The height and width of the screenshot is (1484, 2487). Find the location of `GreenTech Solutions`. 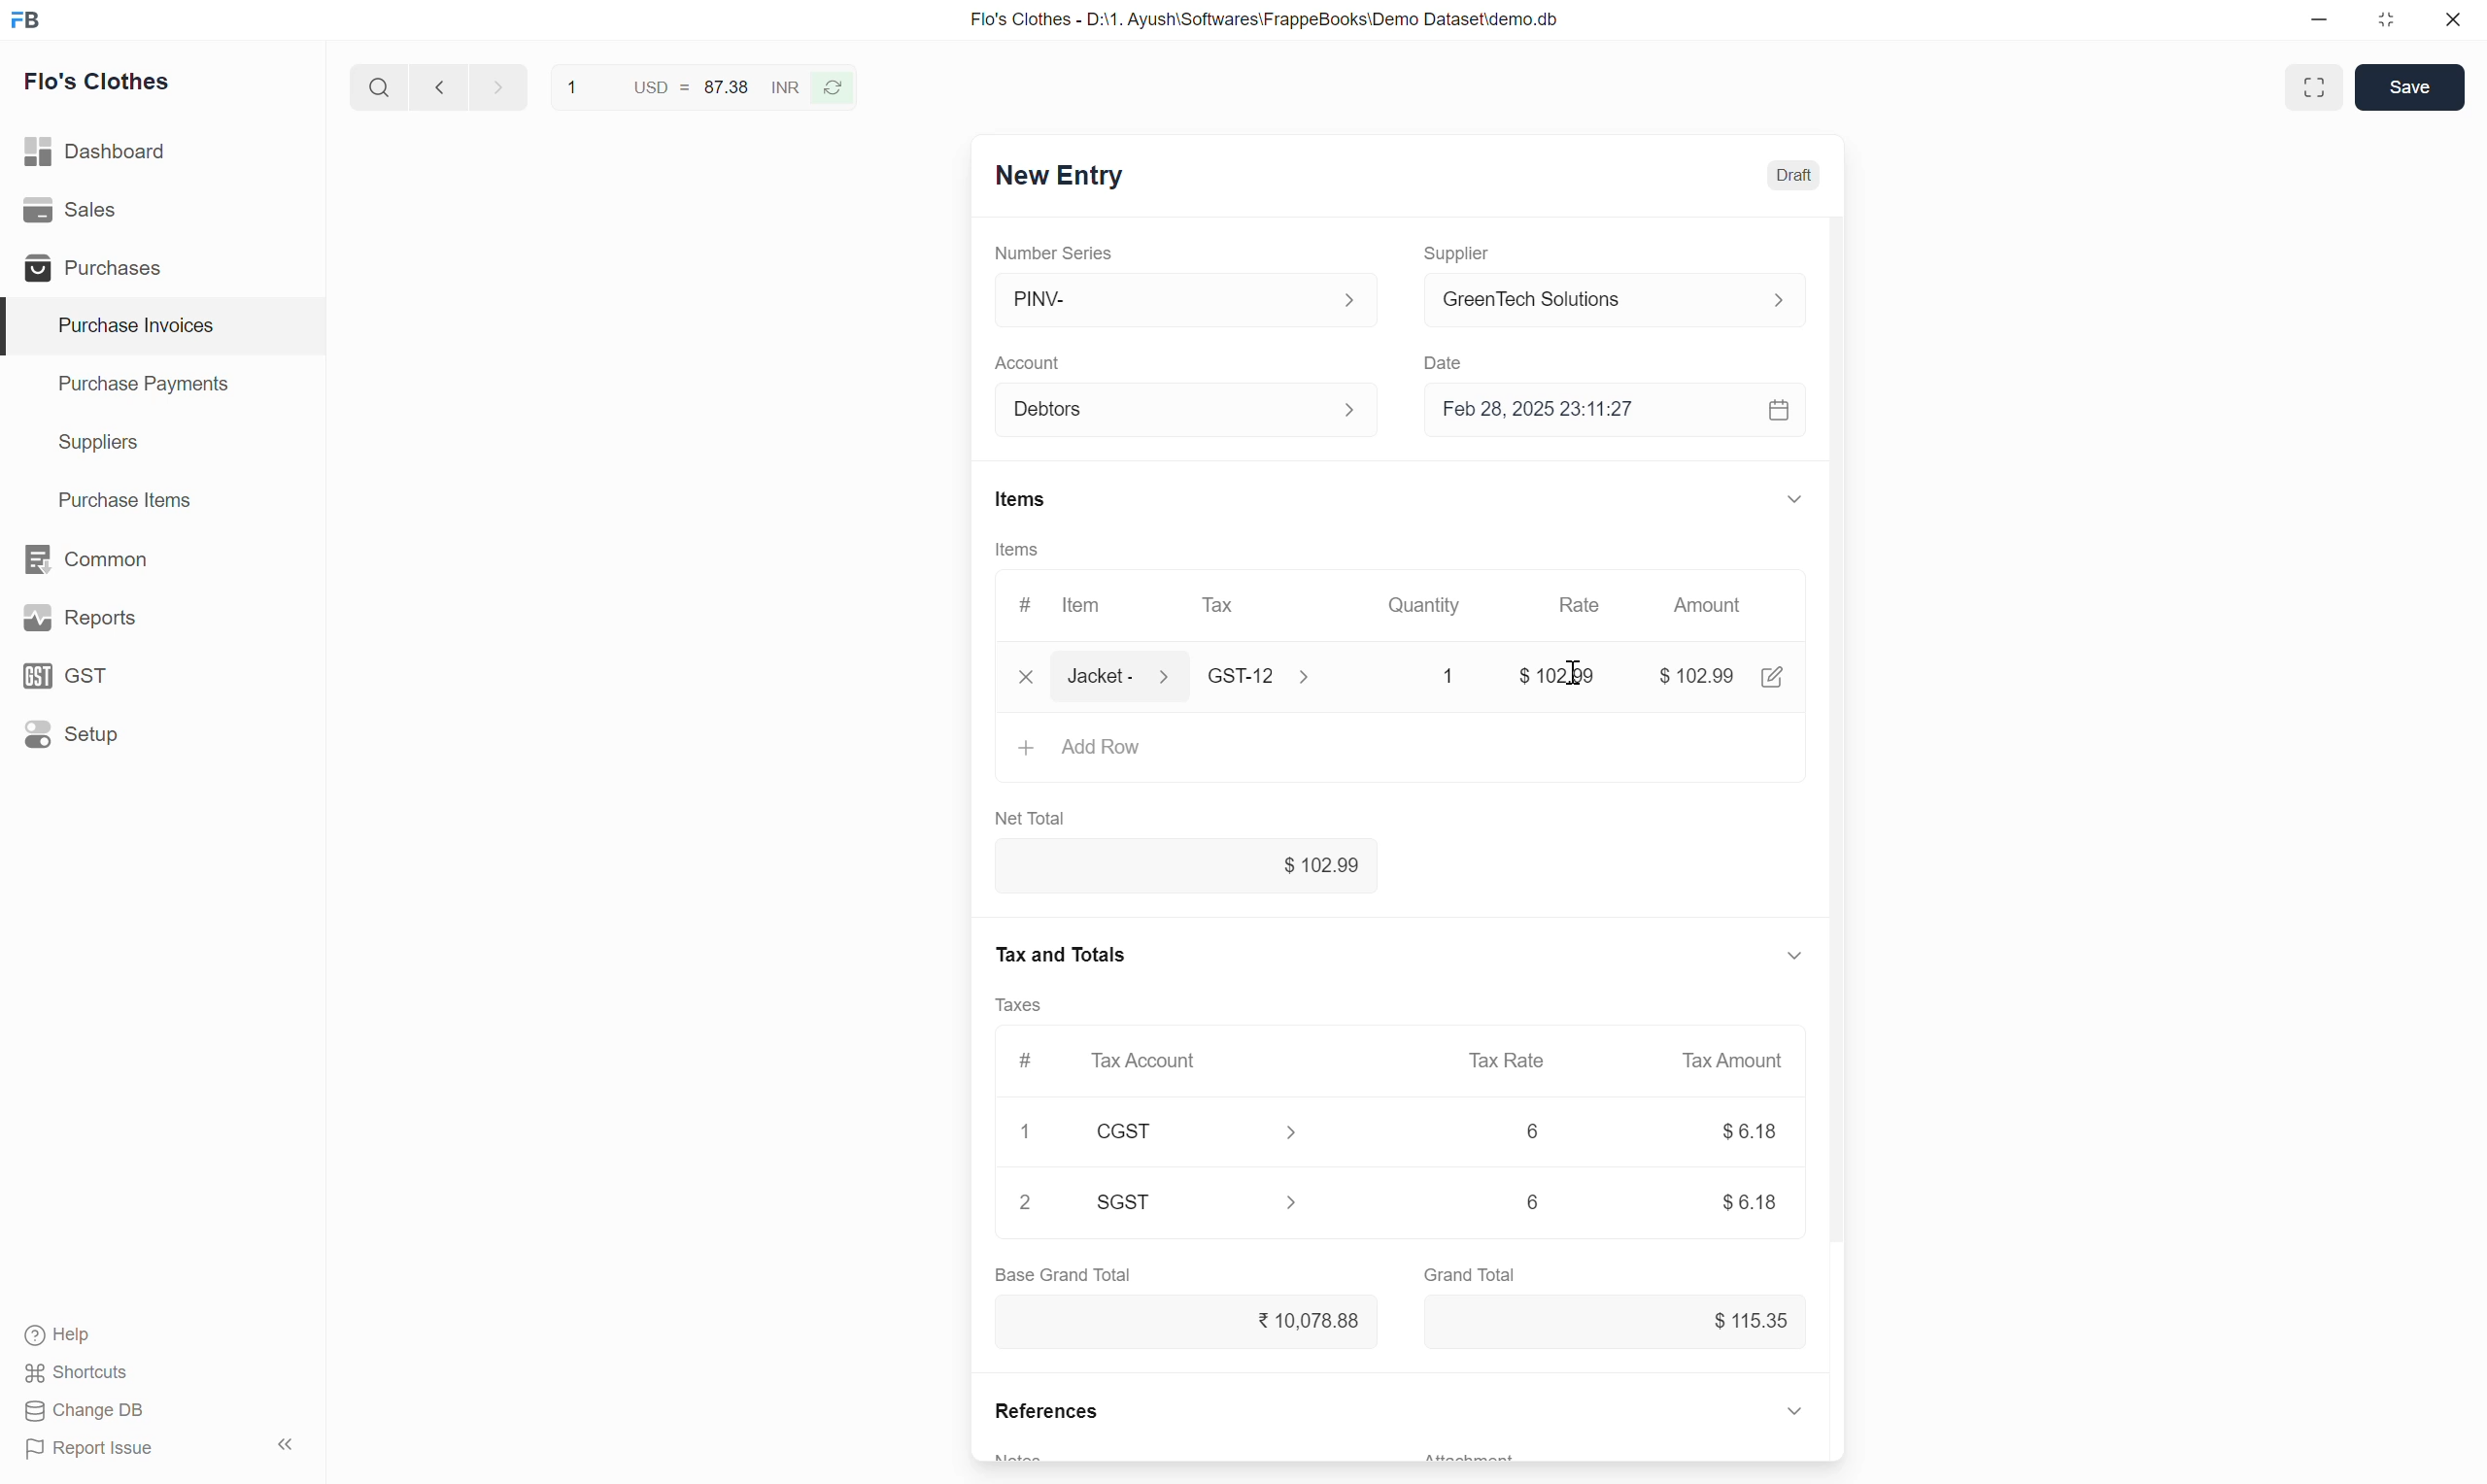

GreenTech Solutions is located at coordinates (1625, 301).